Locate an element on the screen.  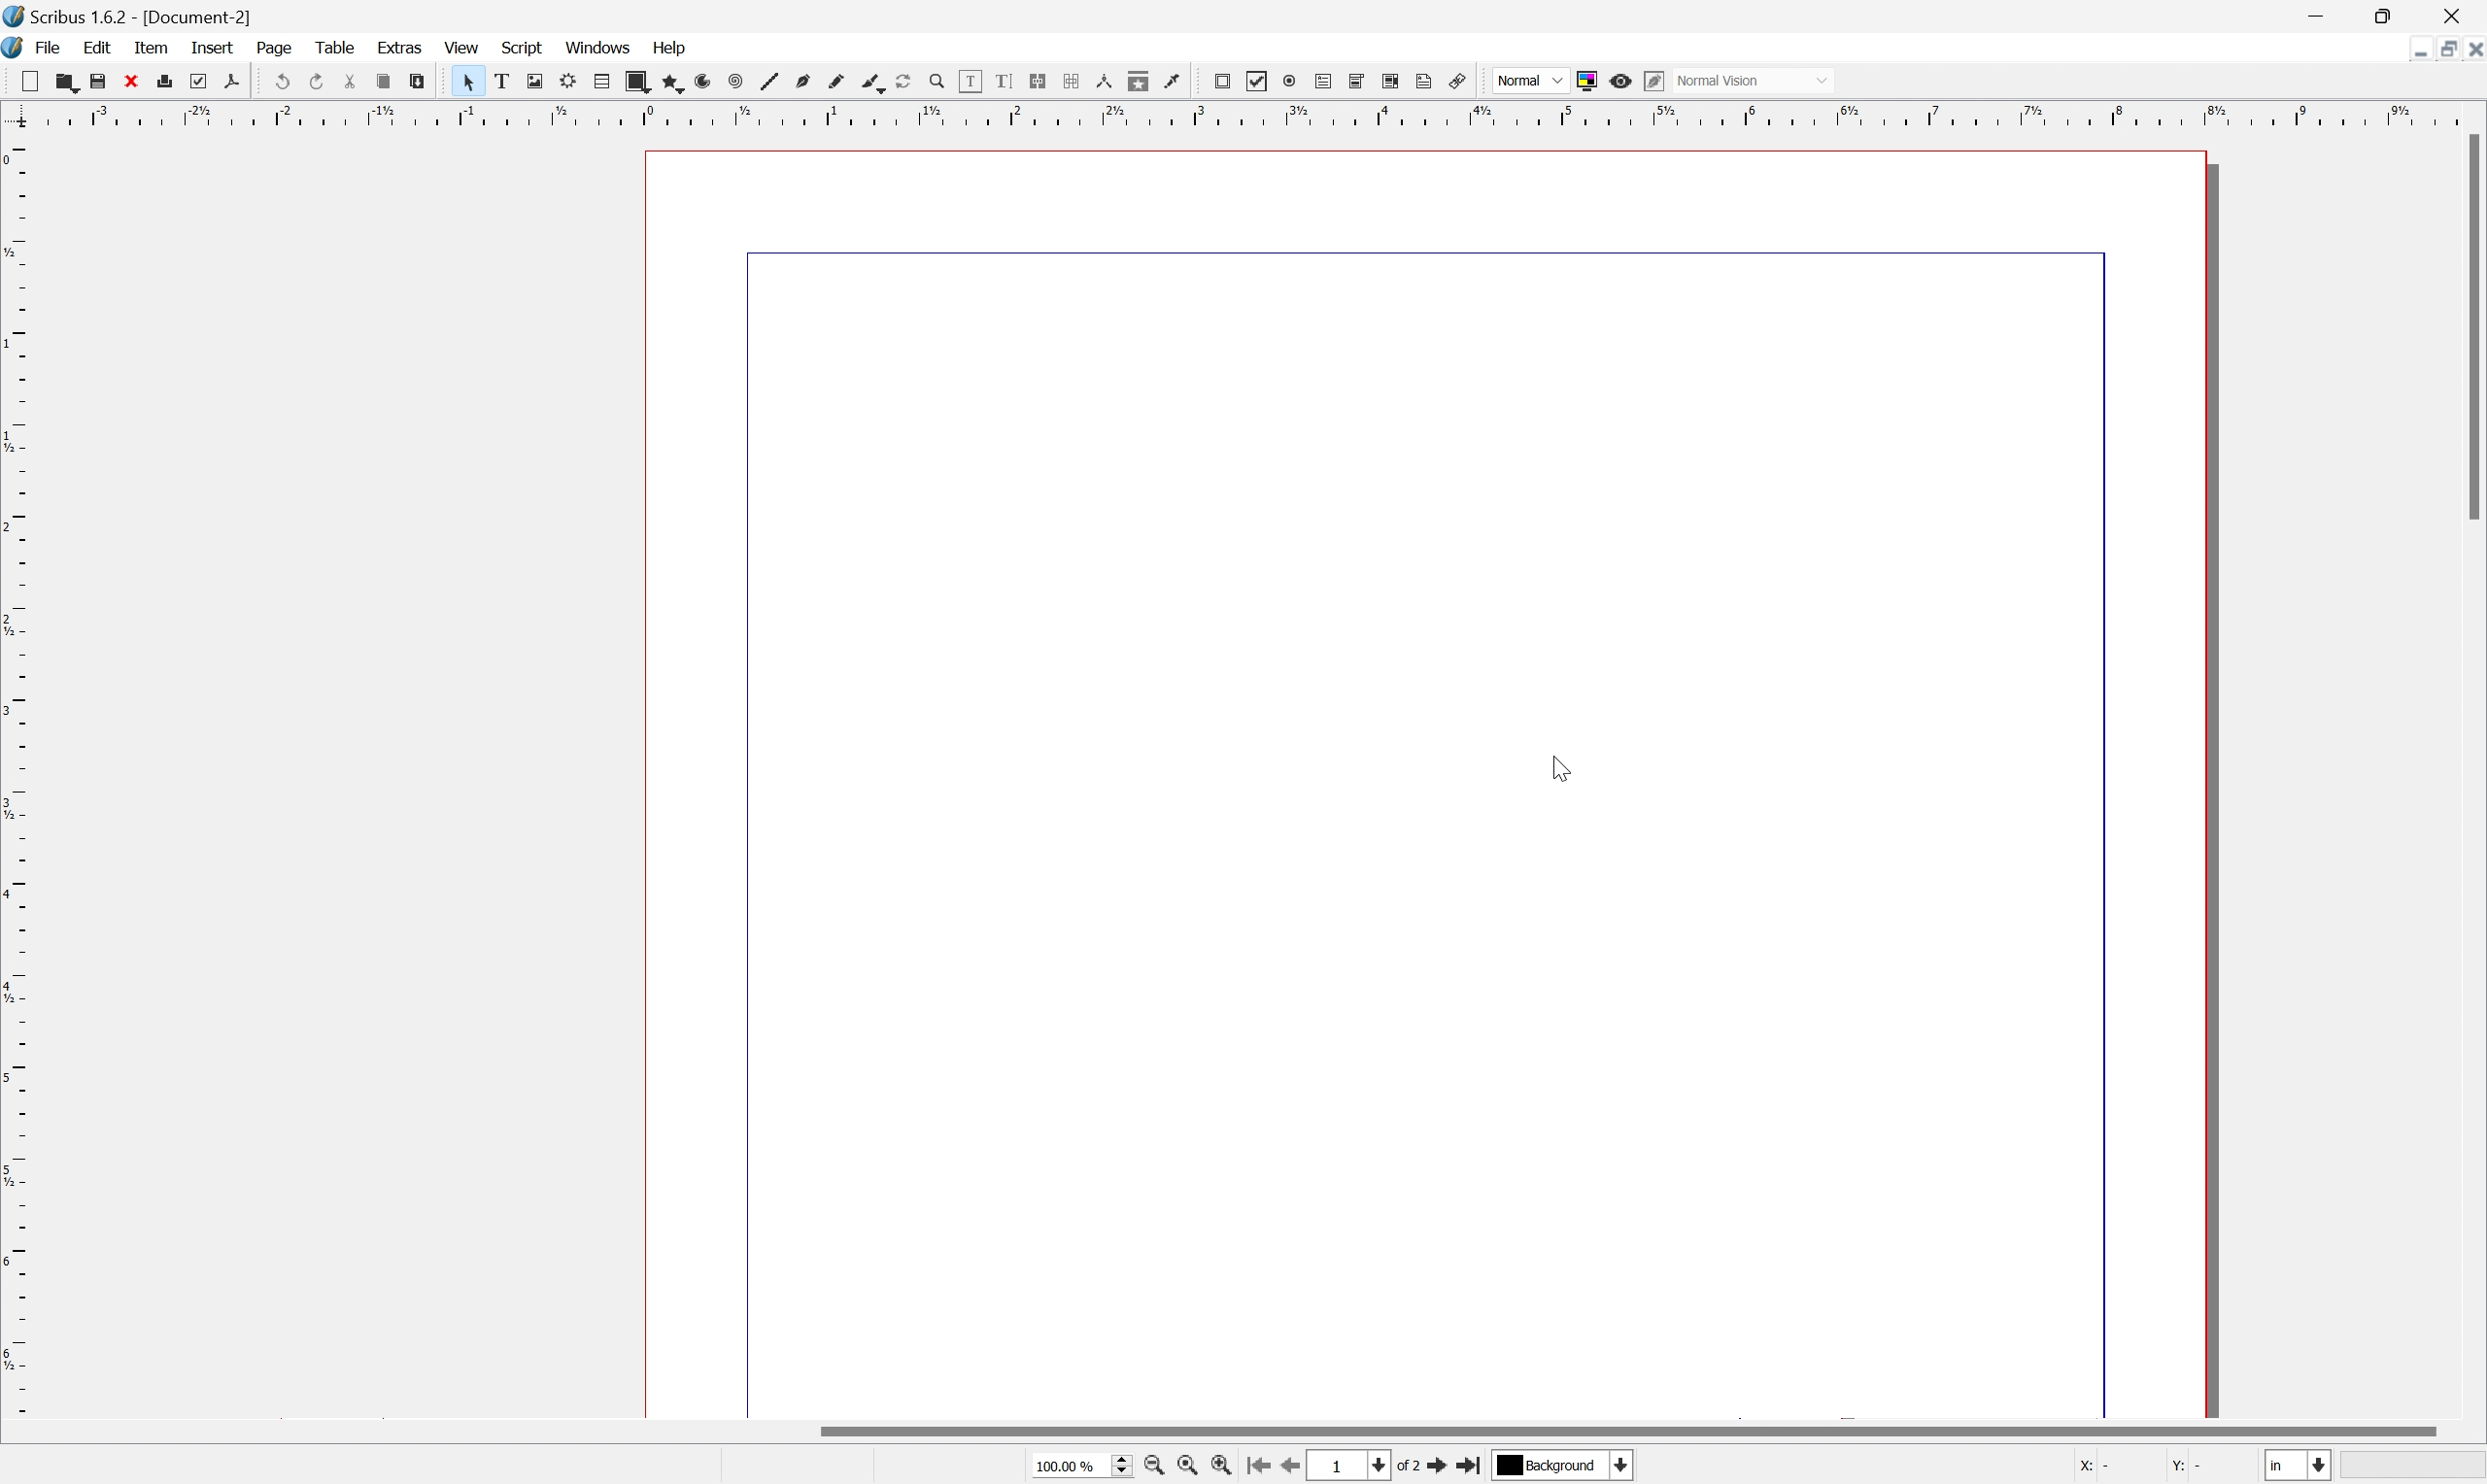
Minimize is located at coordinates (2322, 14).